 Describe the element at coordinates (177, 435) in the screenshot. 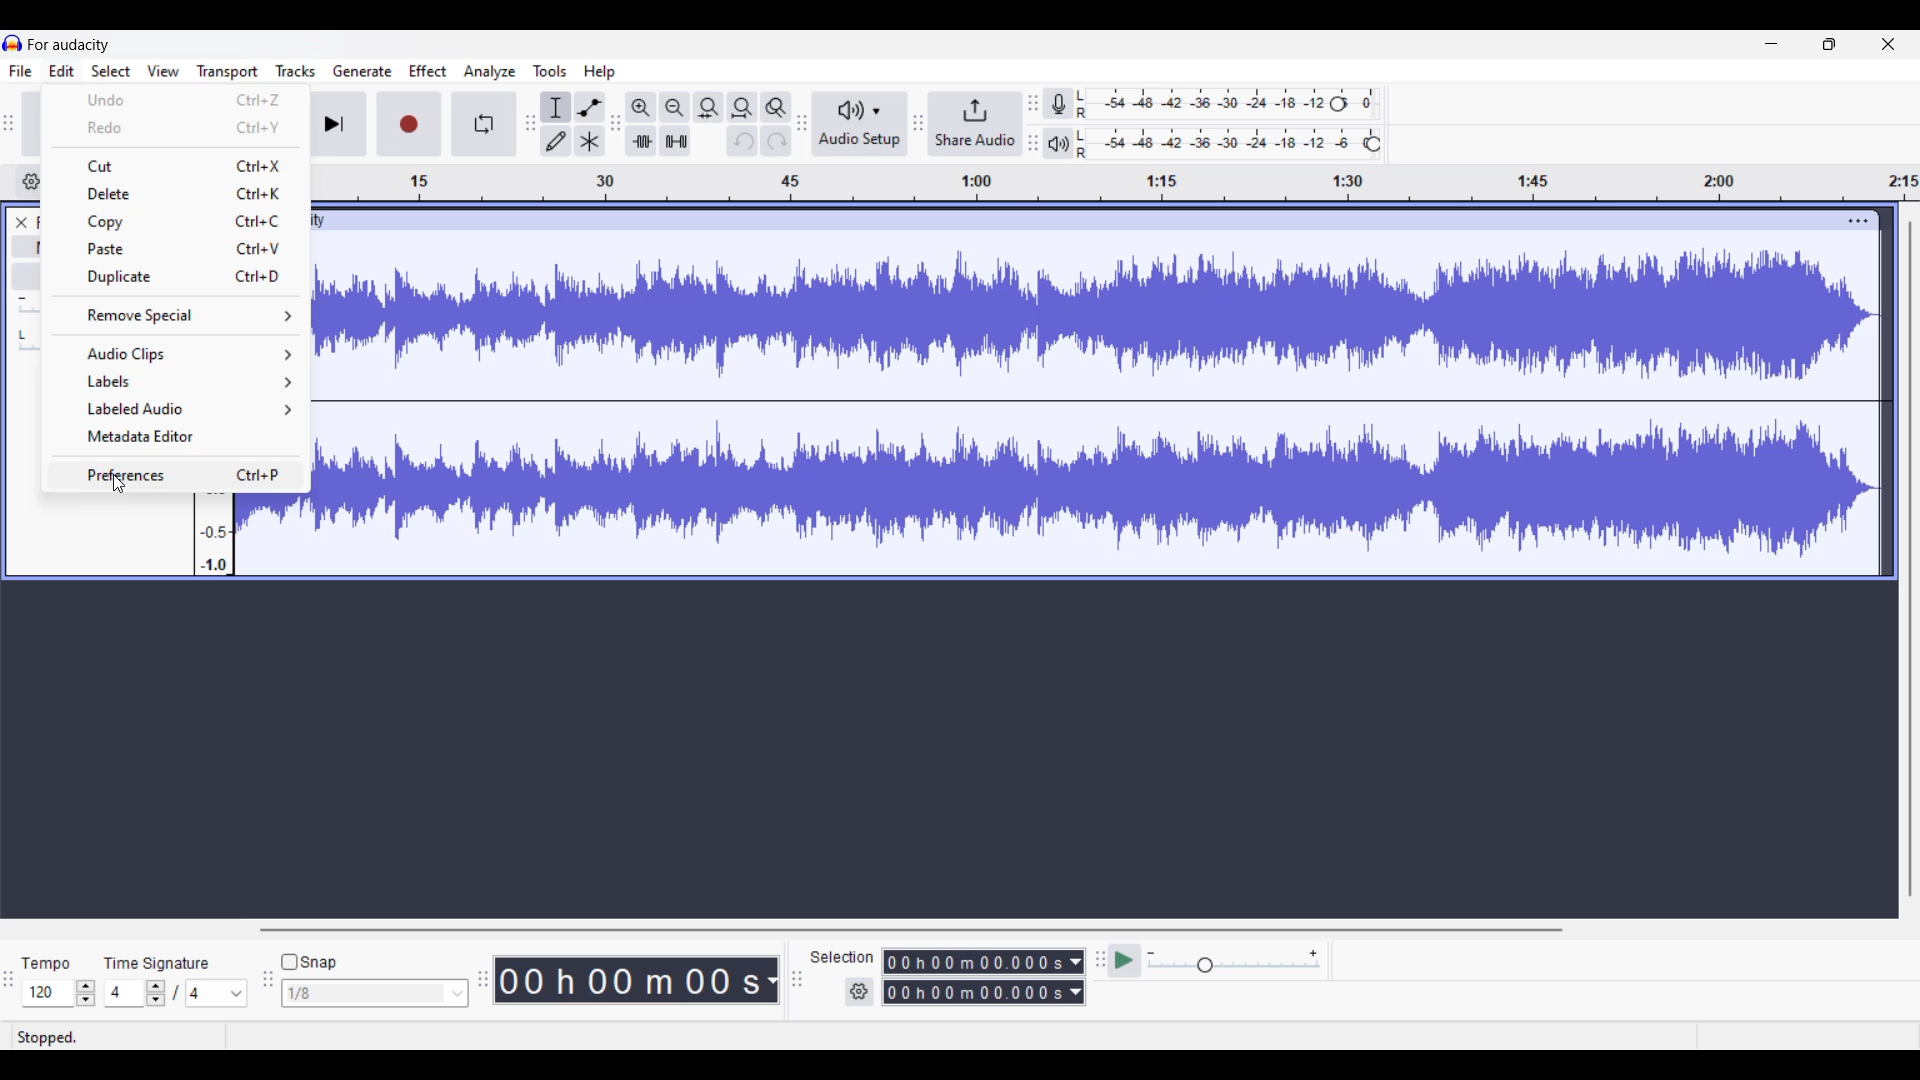

I see `Metadata editor` at that location.